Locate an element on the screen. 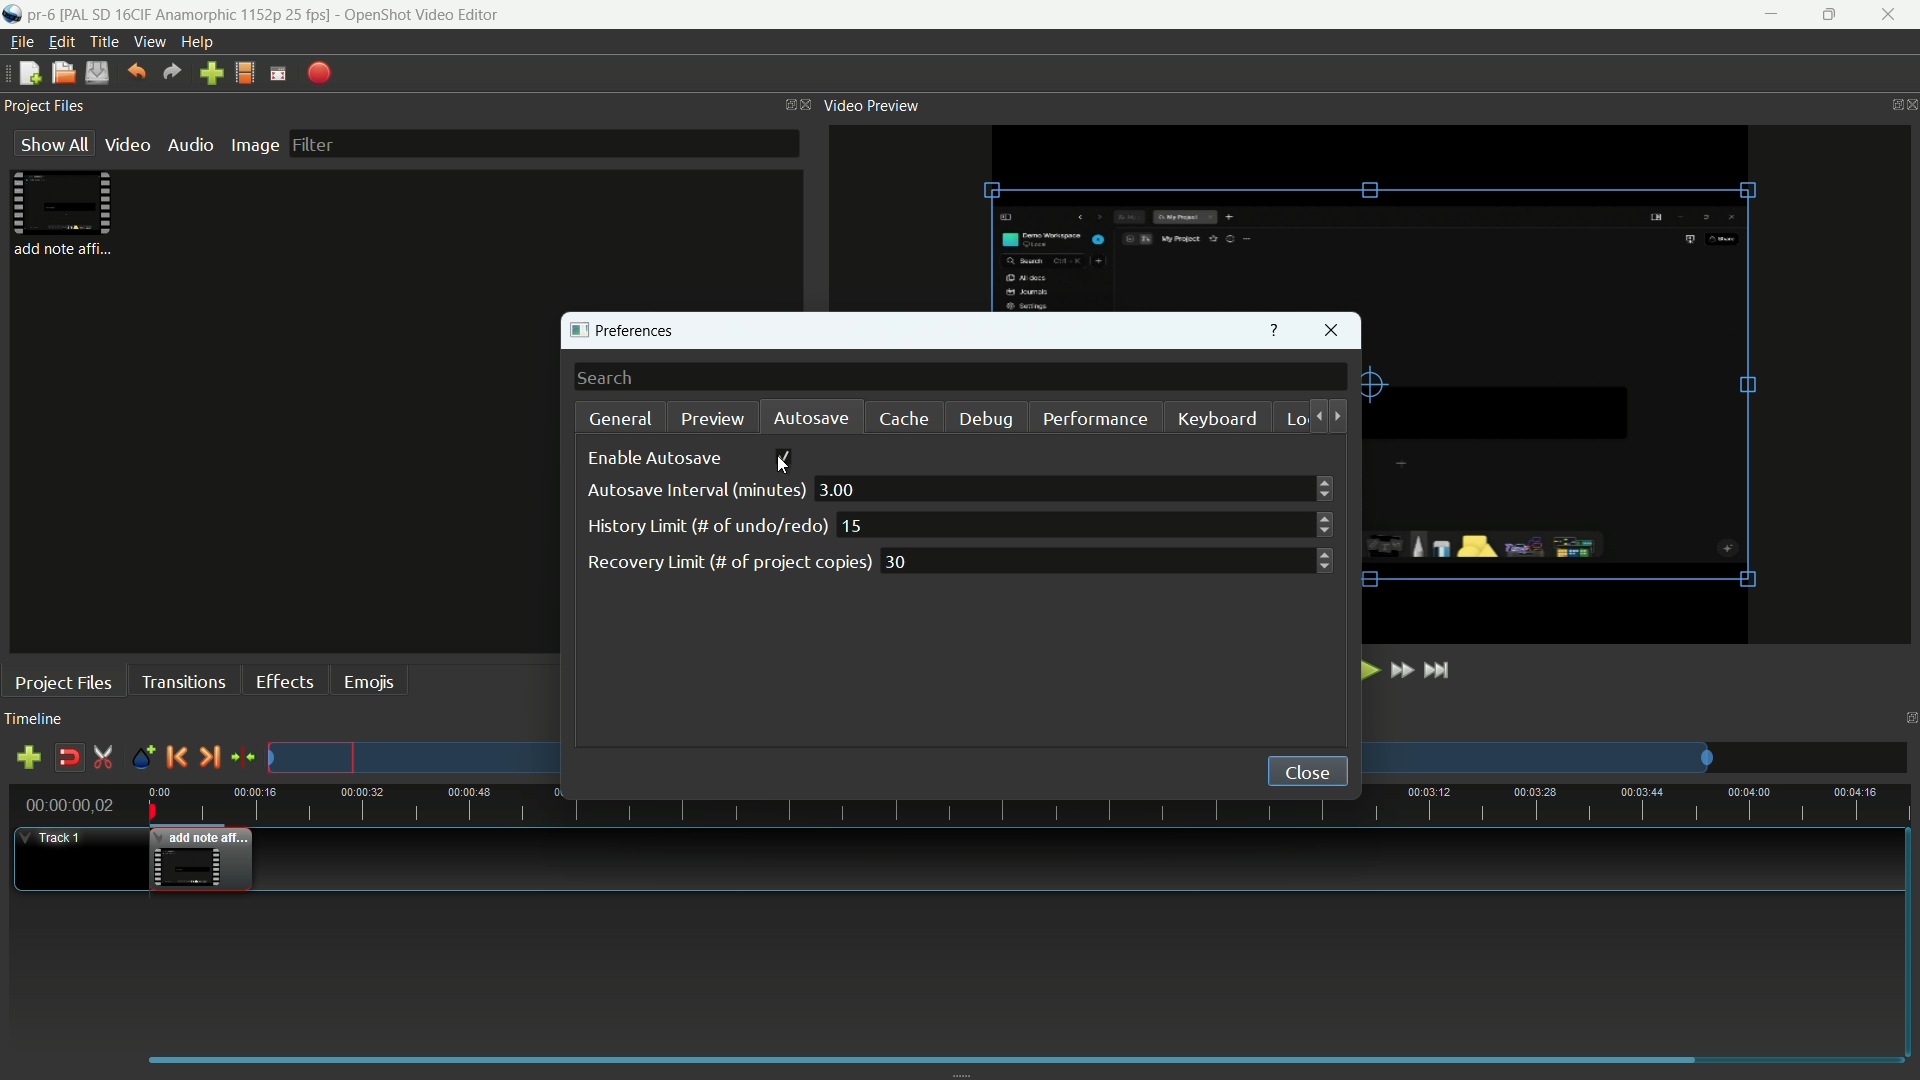 This screenshot has height=1080, width=1920. transitions is located at coordinates (183, 683).